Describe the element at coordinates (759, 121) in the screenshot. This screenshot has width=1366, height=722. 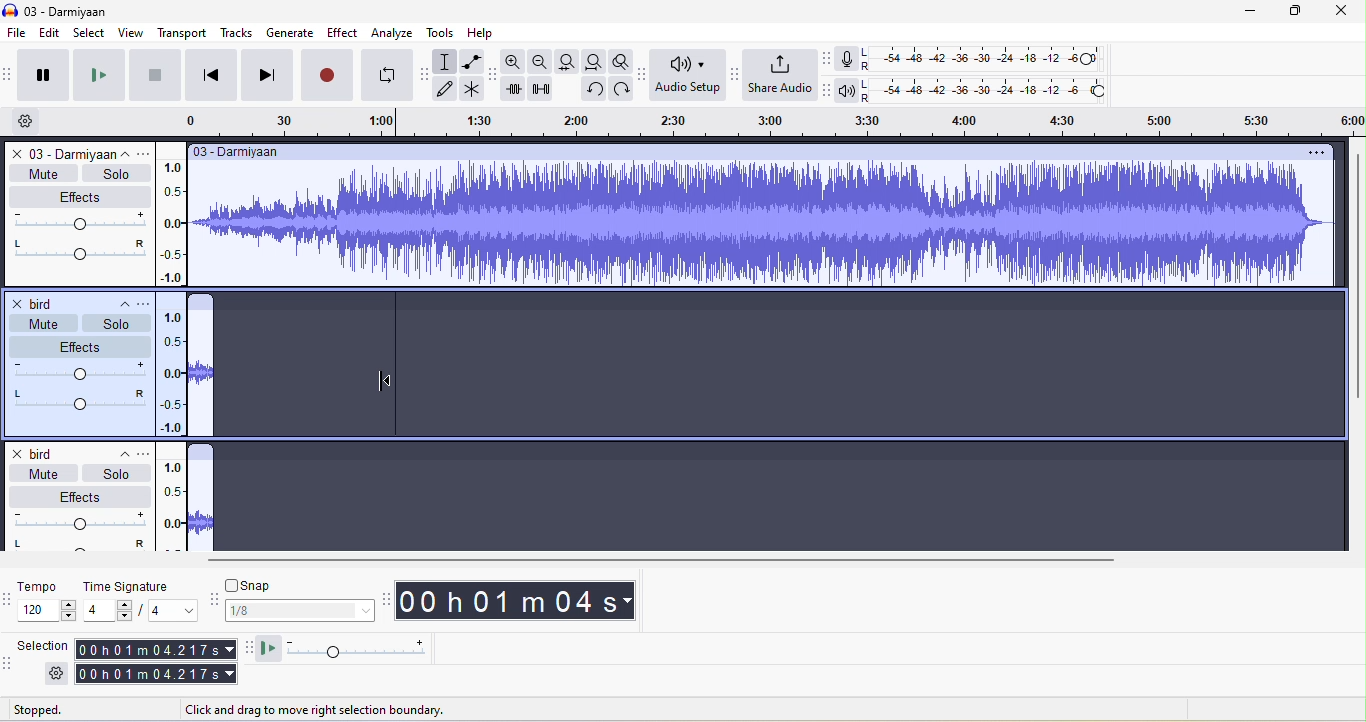
I see `click and drag to define a looping region` at that location.